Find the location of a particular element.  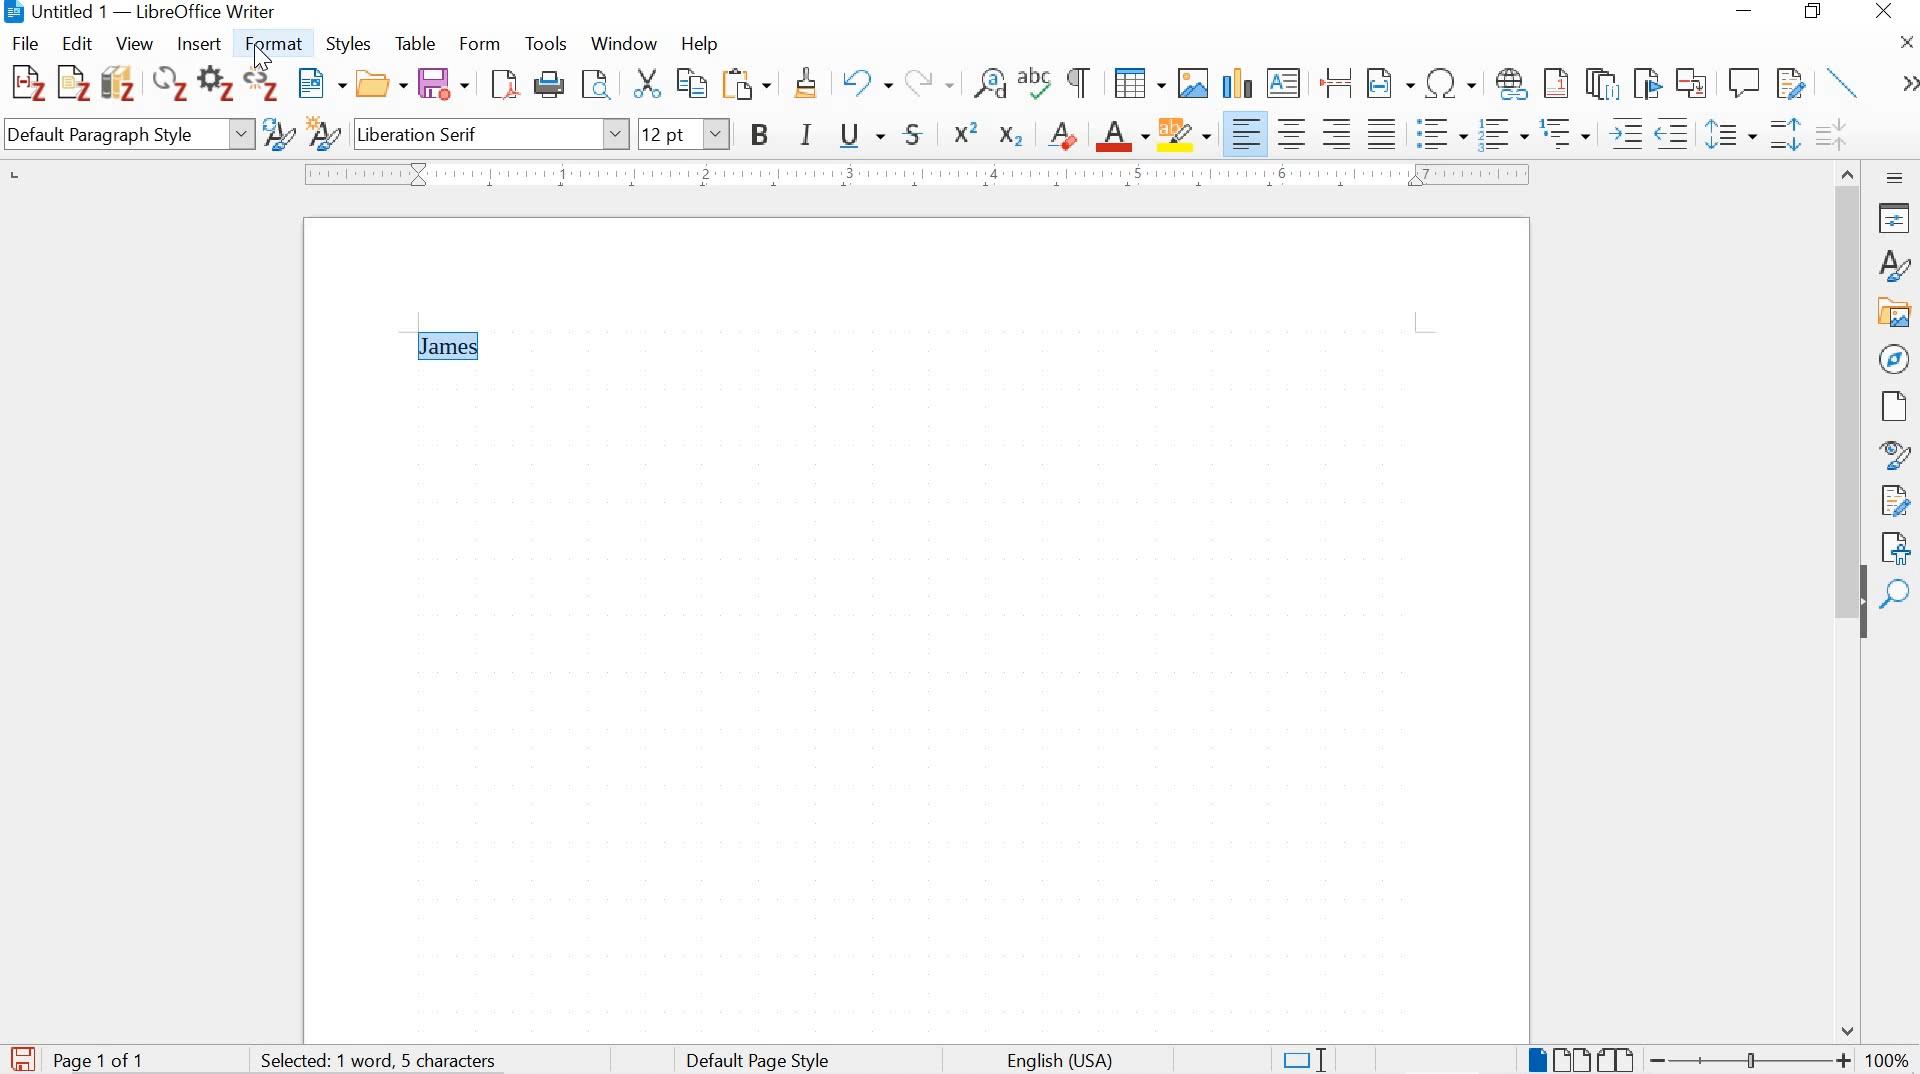

style inspector is located at coordinates (1895, 456).